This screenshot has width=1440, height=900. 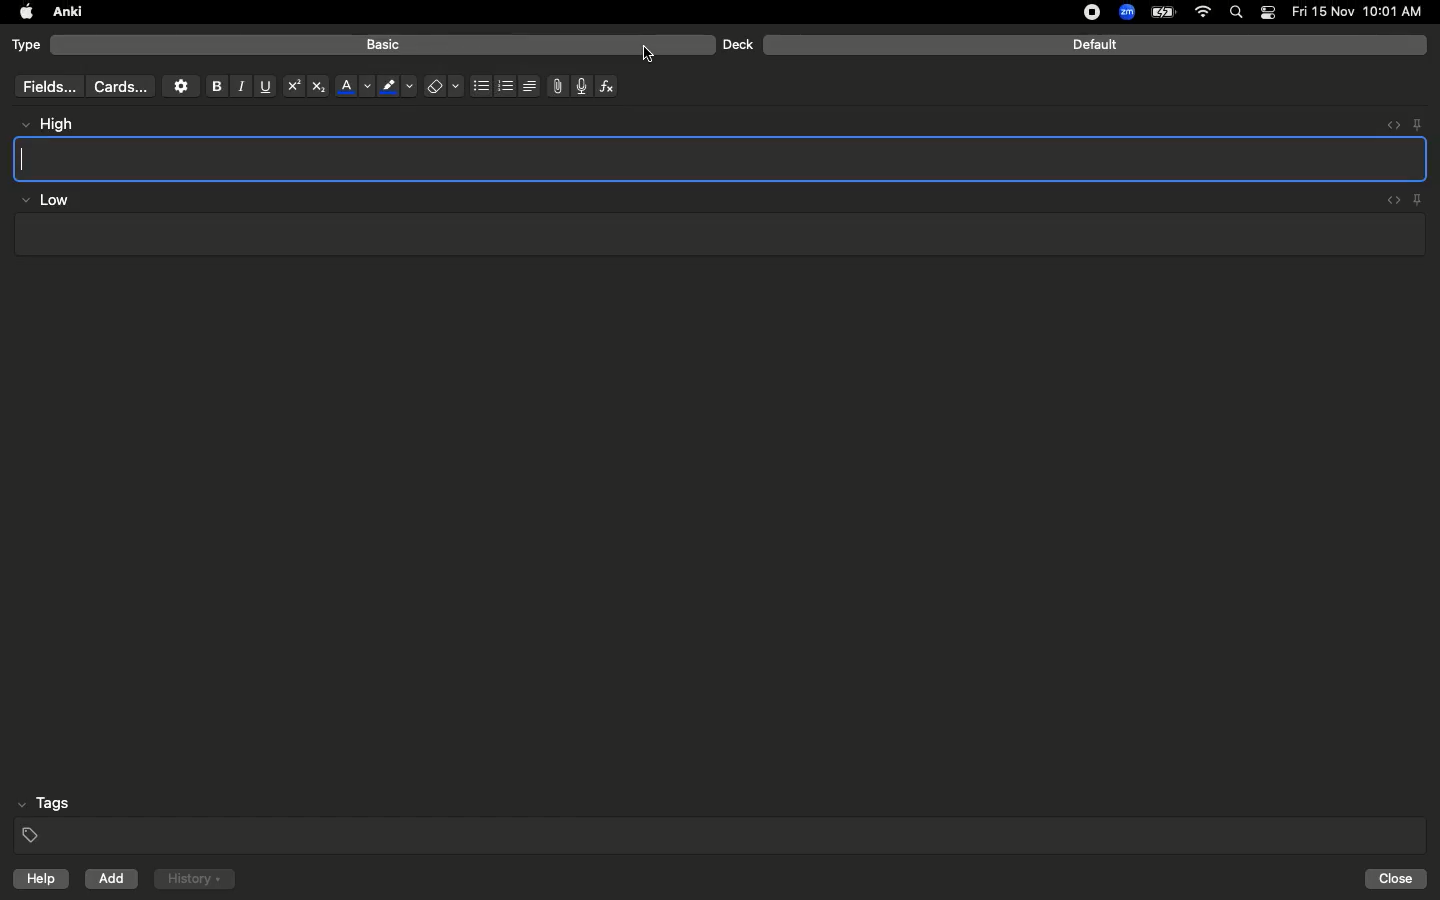 I want to click on Embed, so click(x=1389, y=201).